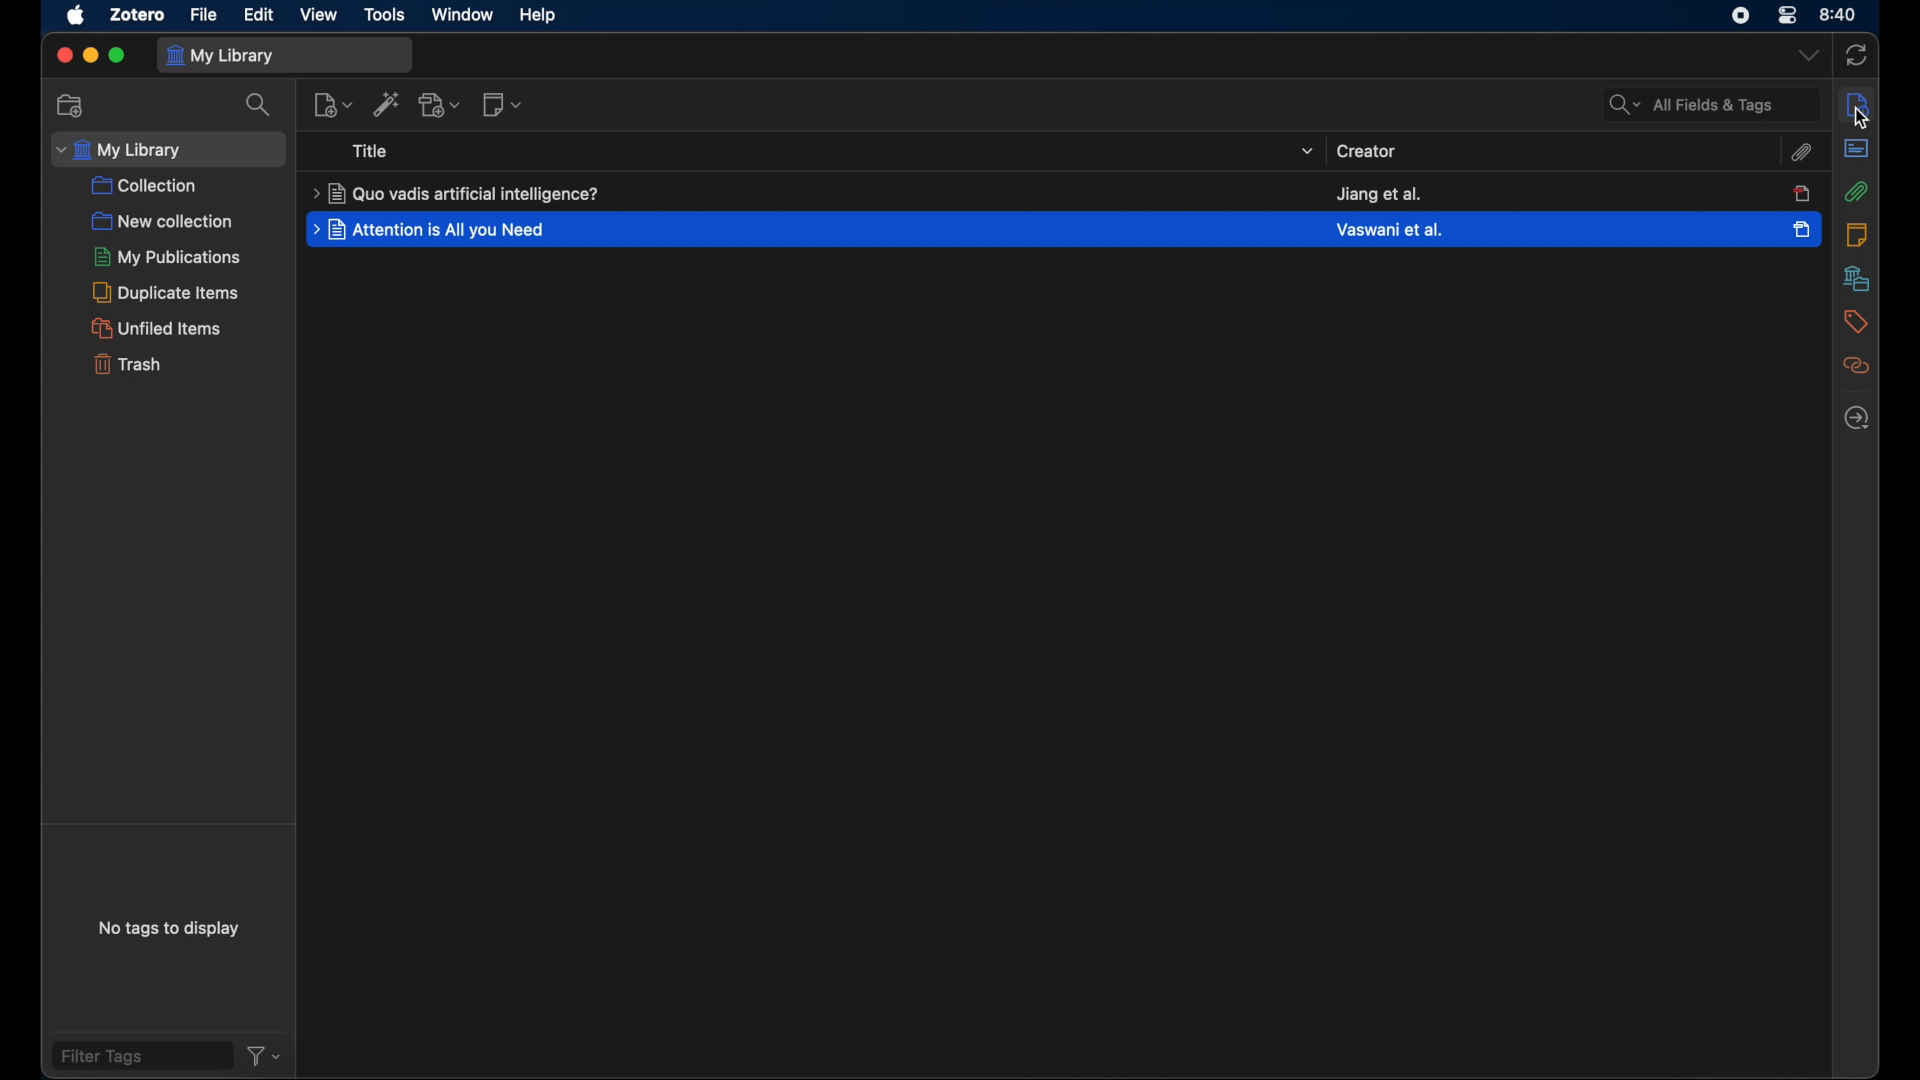  Describe the element at coordinates (459, 14) in the screenshot. I see `window` at that location.